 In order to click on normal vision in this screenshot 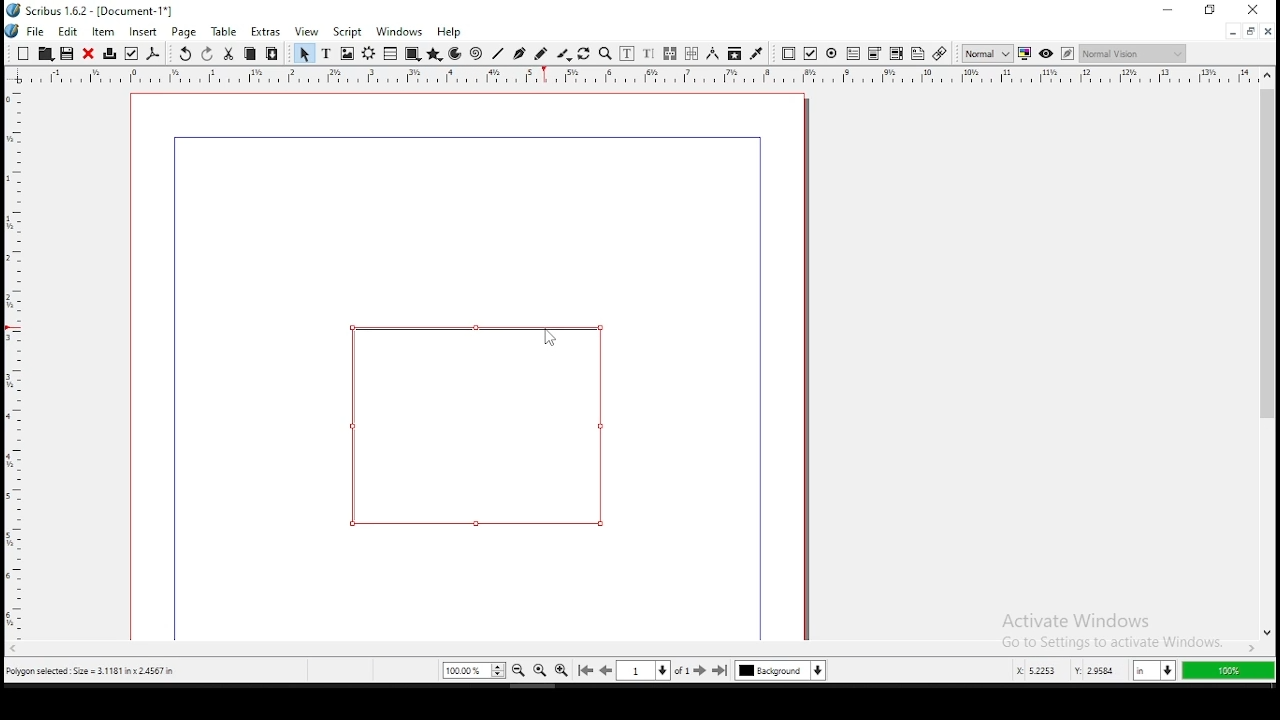, I will do `click(1133, 54)`.